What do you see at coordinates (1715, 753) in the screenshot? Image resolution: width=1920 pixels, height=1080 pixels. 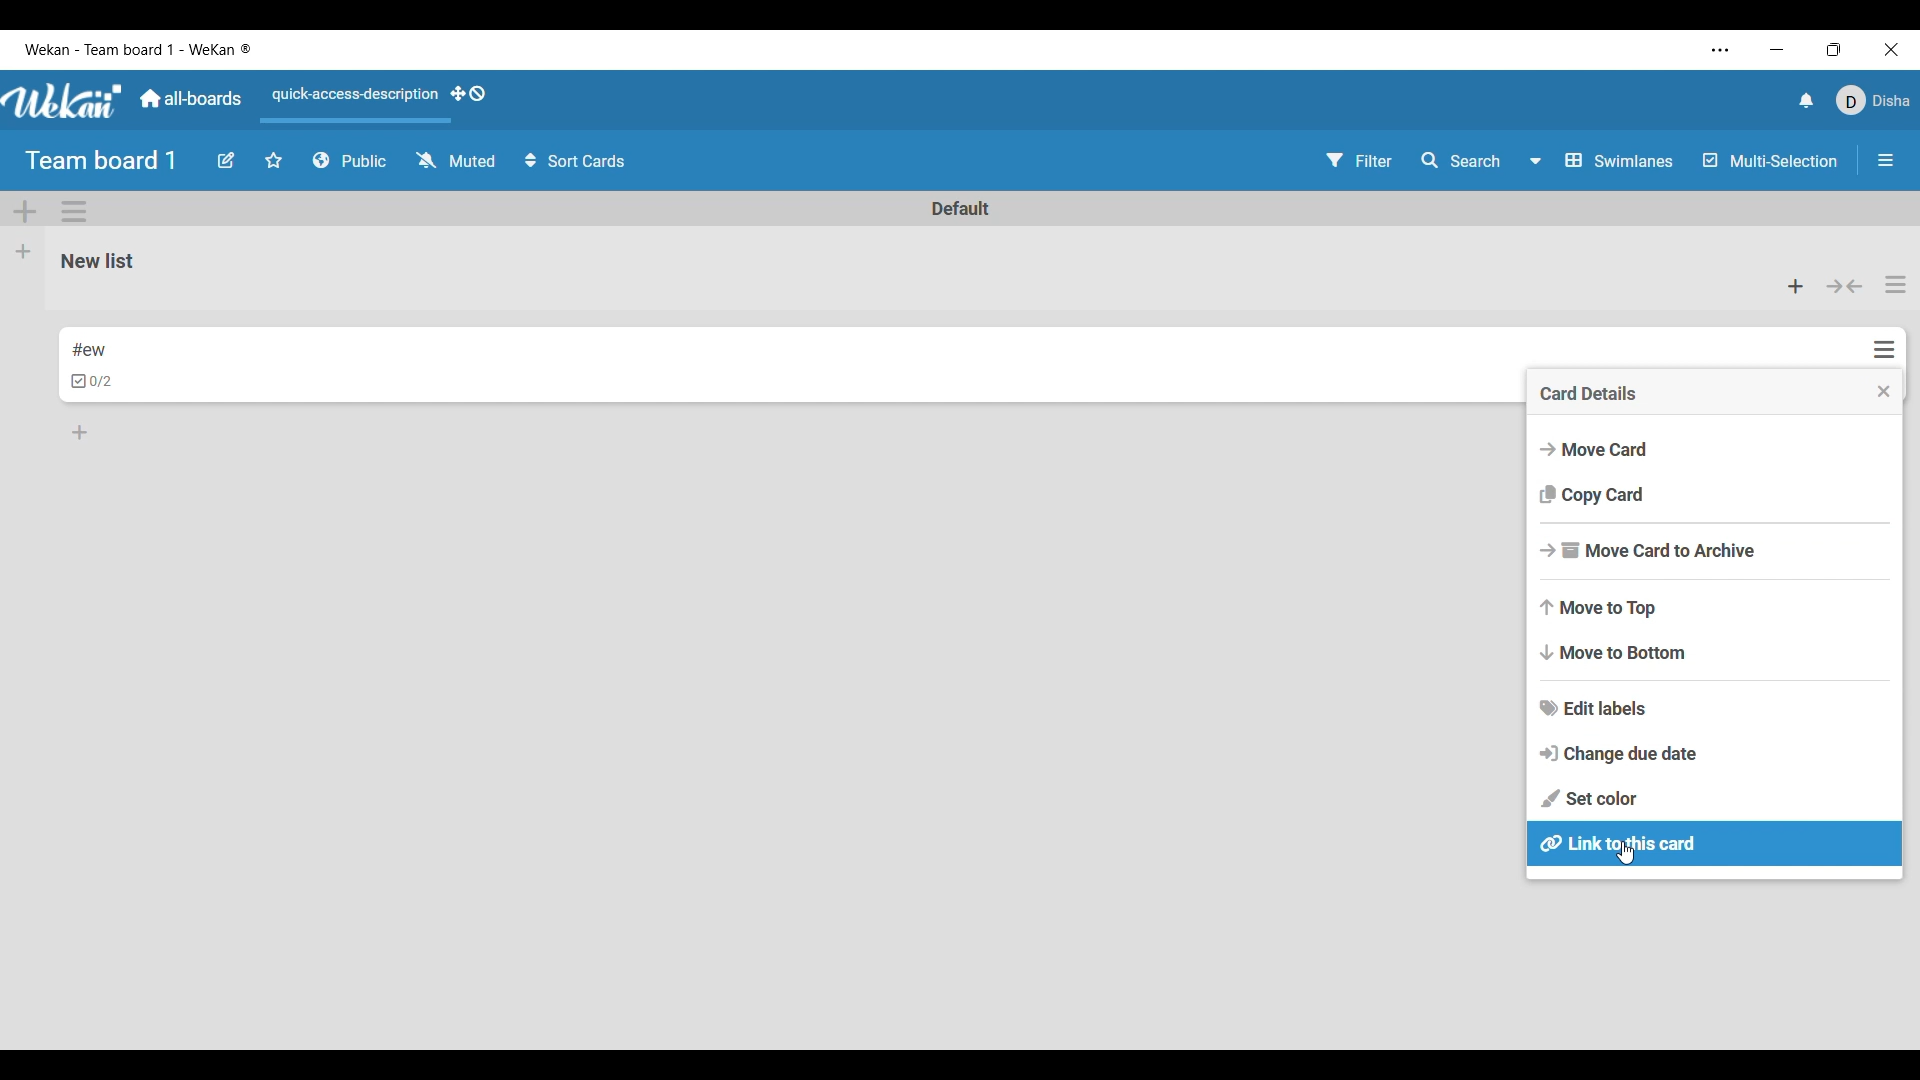 I see `Change due date` at bounding box center [1715, 753].